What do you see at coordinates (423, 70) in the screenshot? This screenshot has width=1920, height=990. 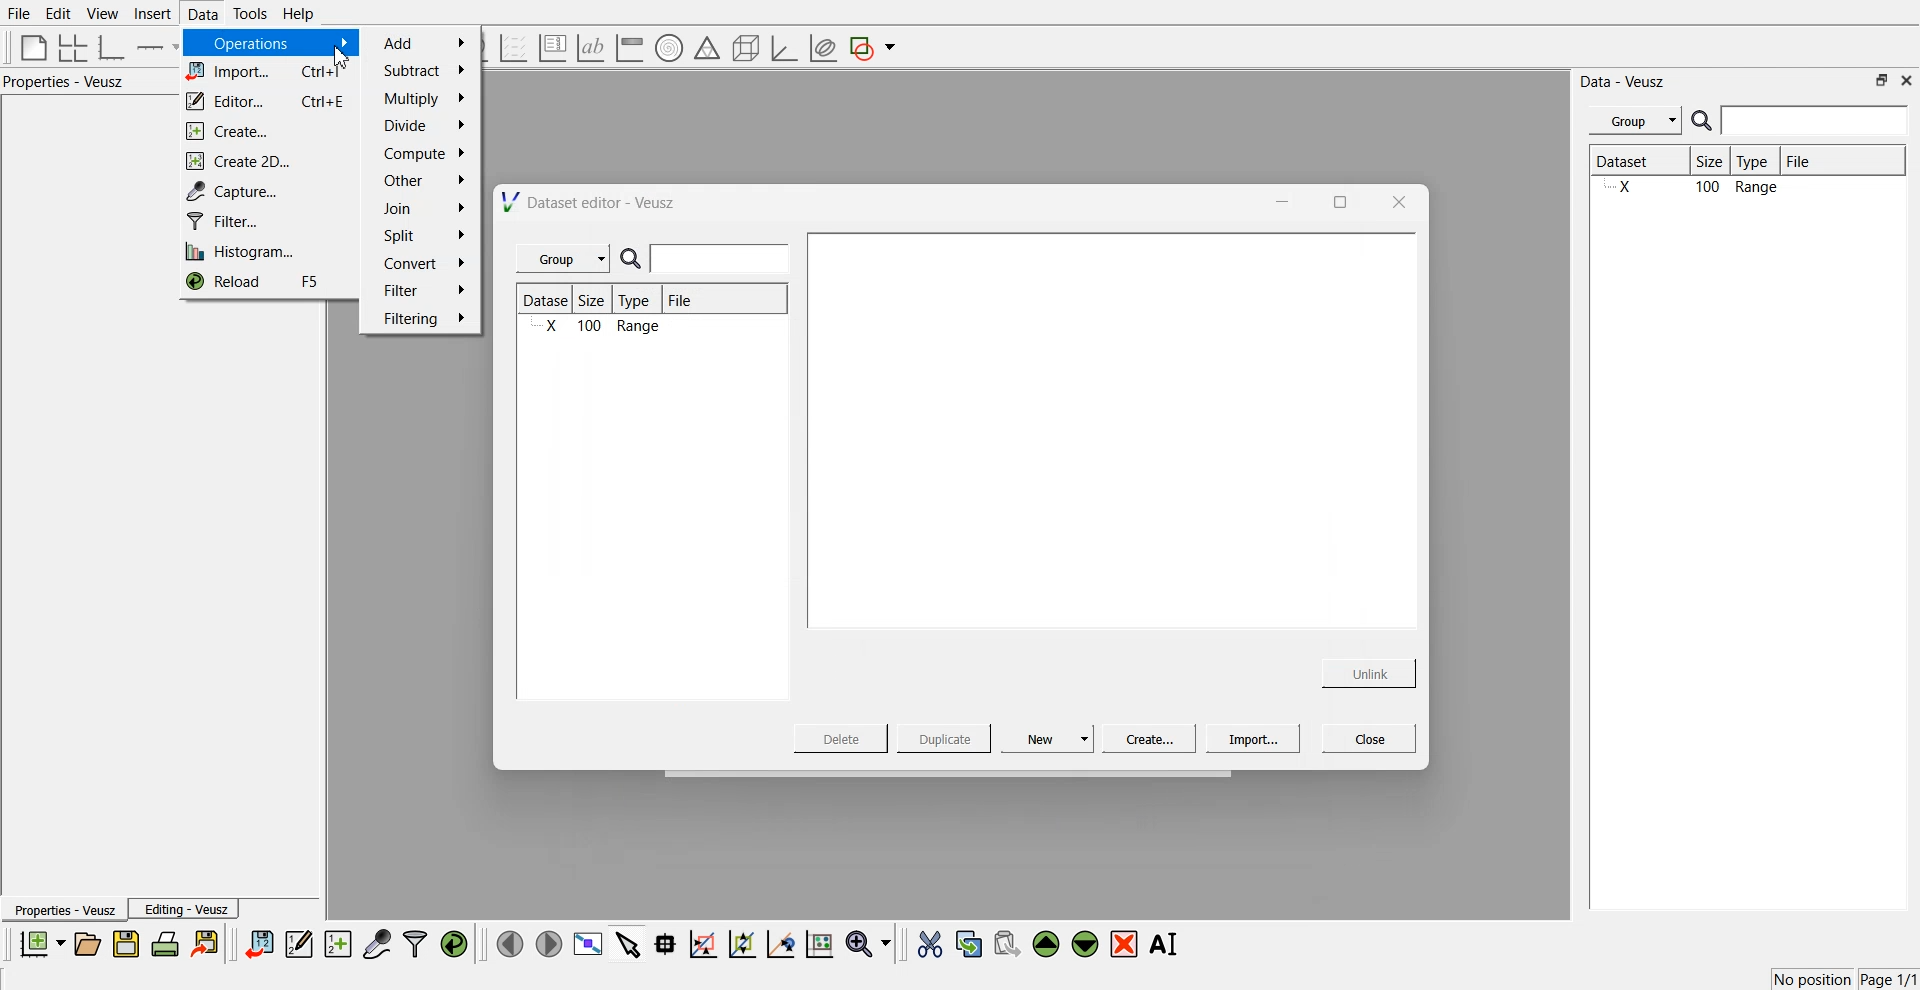 I see `Subtract` at bounding box center [423, 70].